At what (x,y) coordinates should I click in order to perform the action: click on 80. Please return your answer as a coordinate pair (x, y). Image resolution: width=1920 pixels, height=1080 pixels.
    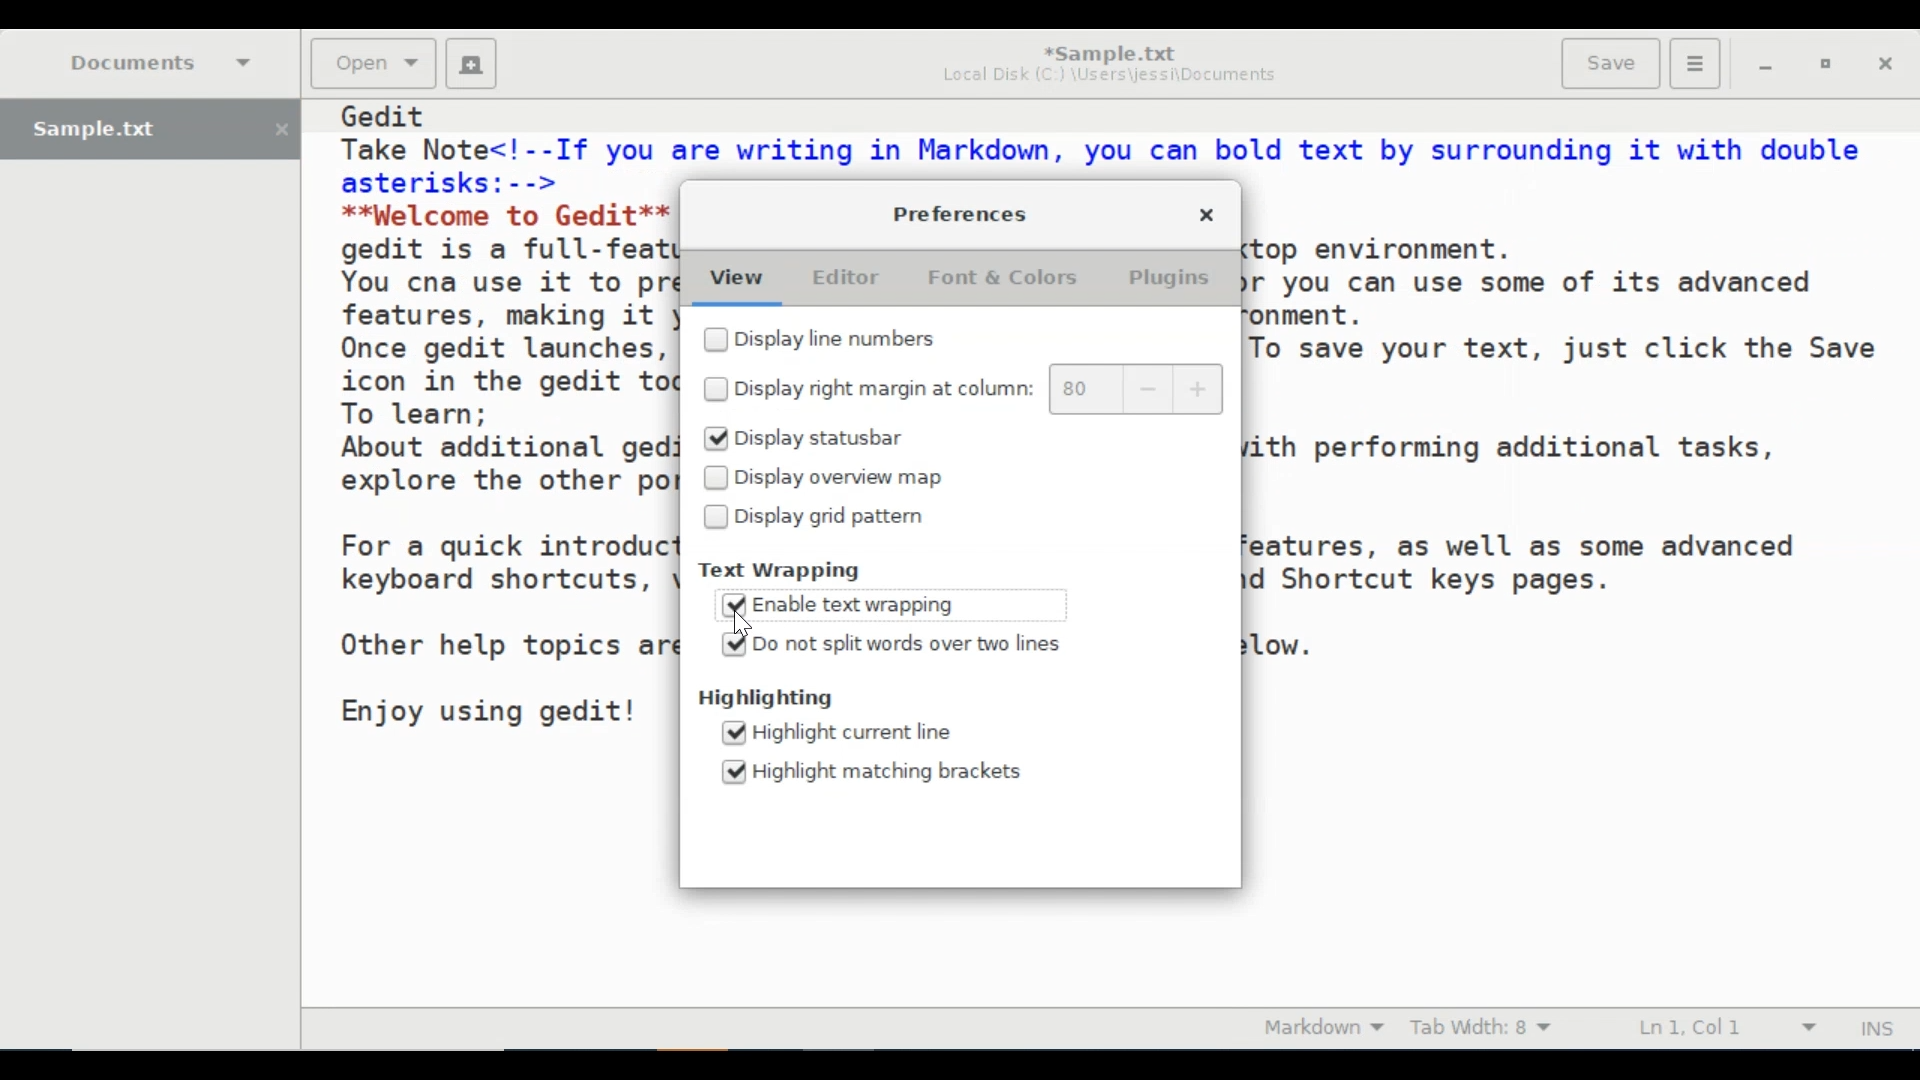
    Looking at the image, I should click on (1087, 388).